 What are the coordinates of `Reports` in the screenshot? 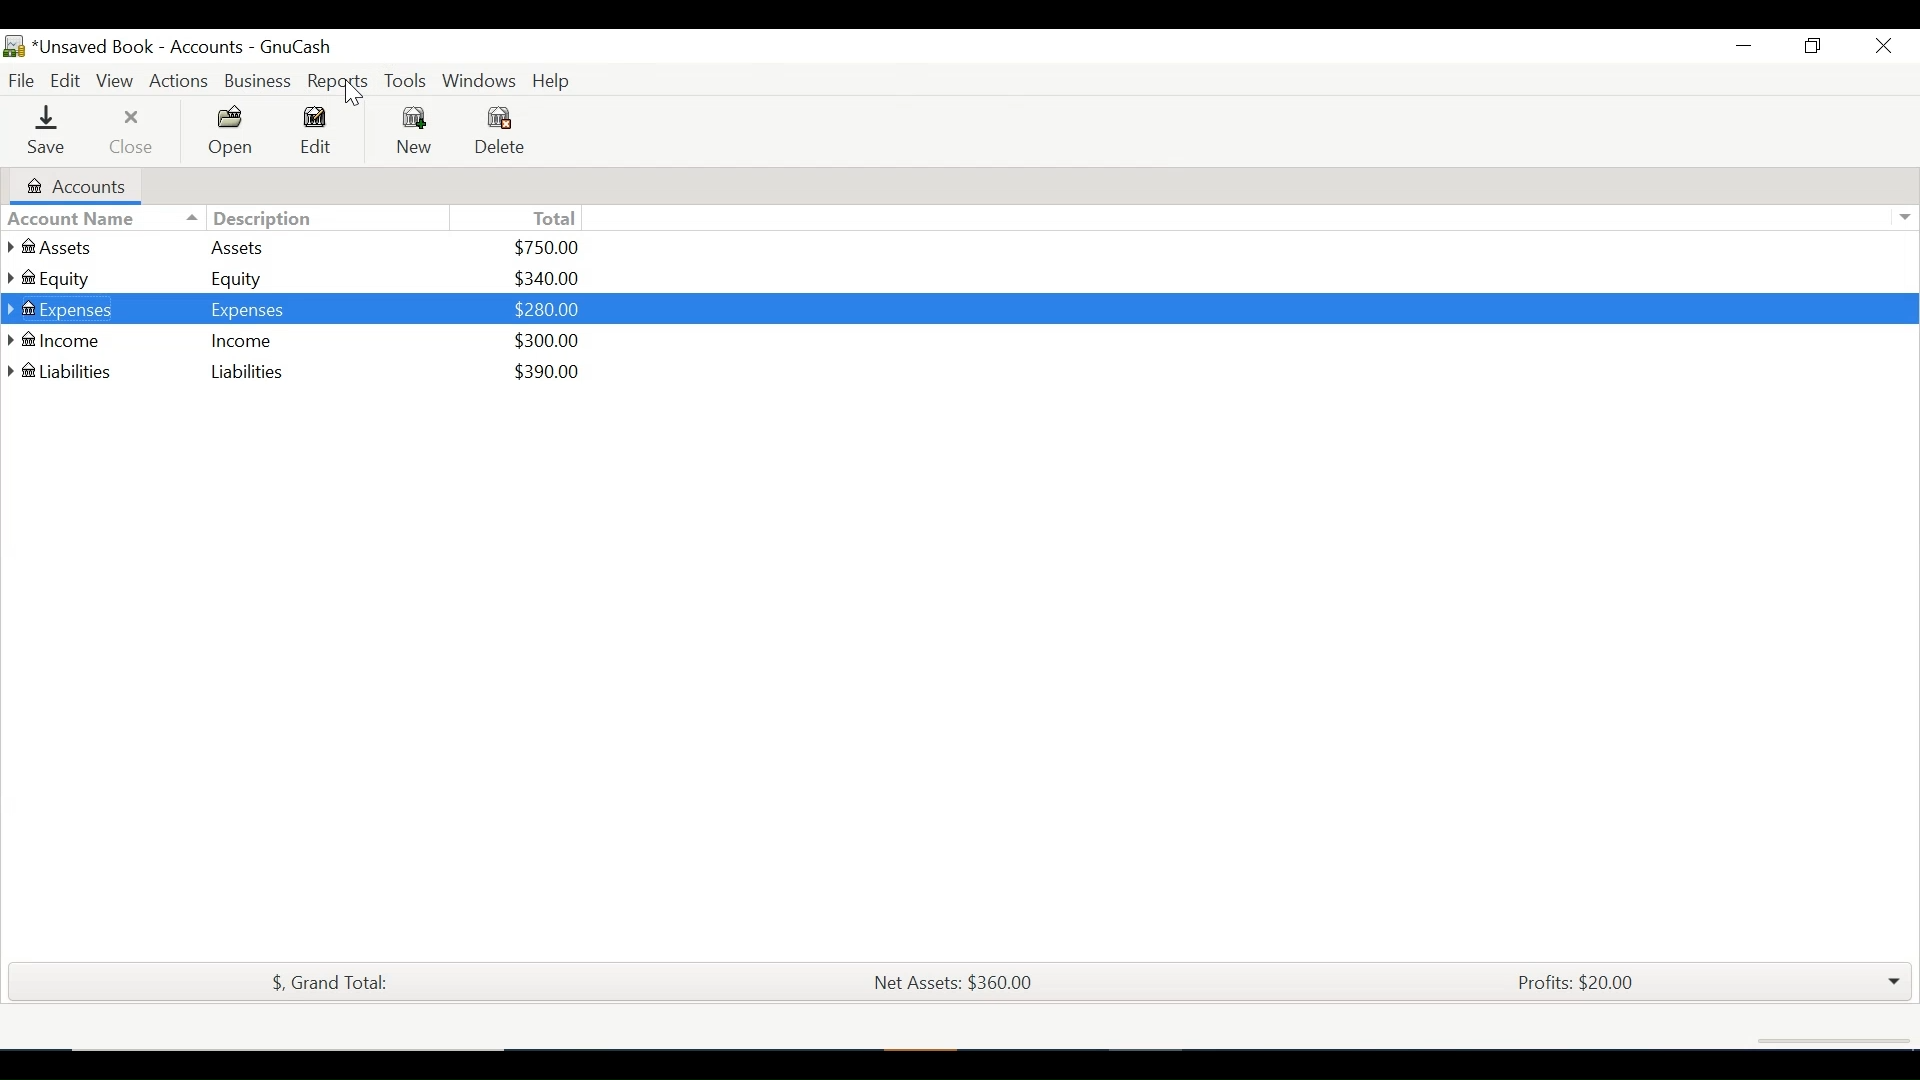 It's located at (335, 79).